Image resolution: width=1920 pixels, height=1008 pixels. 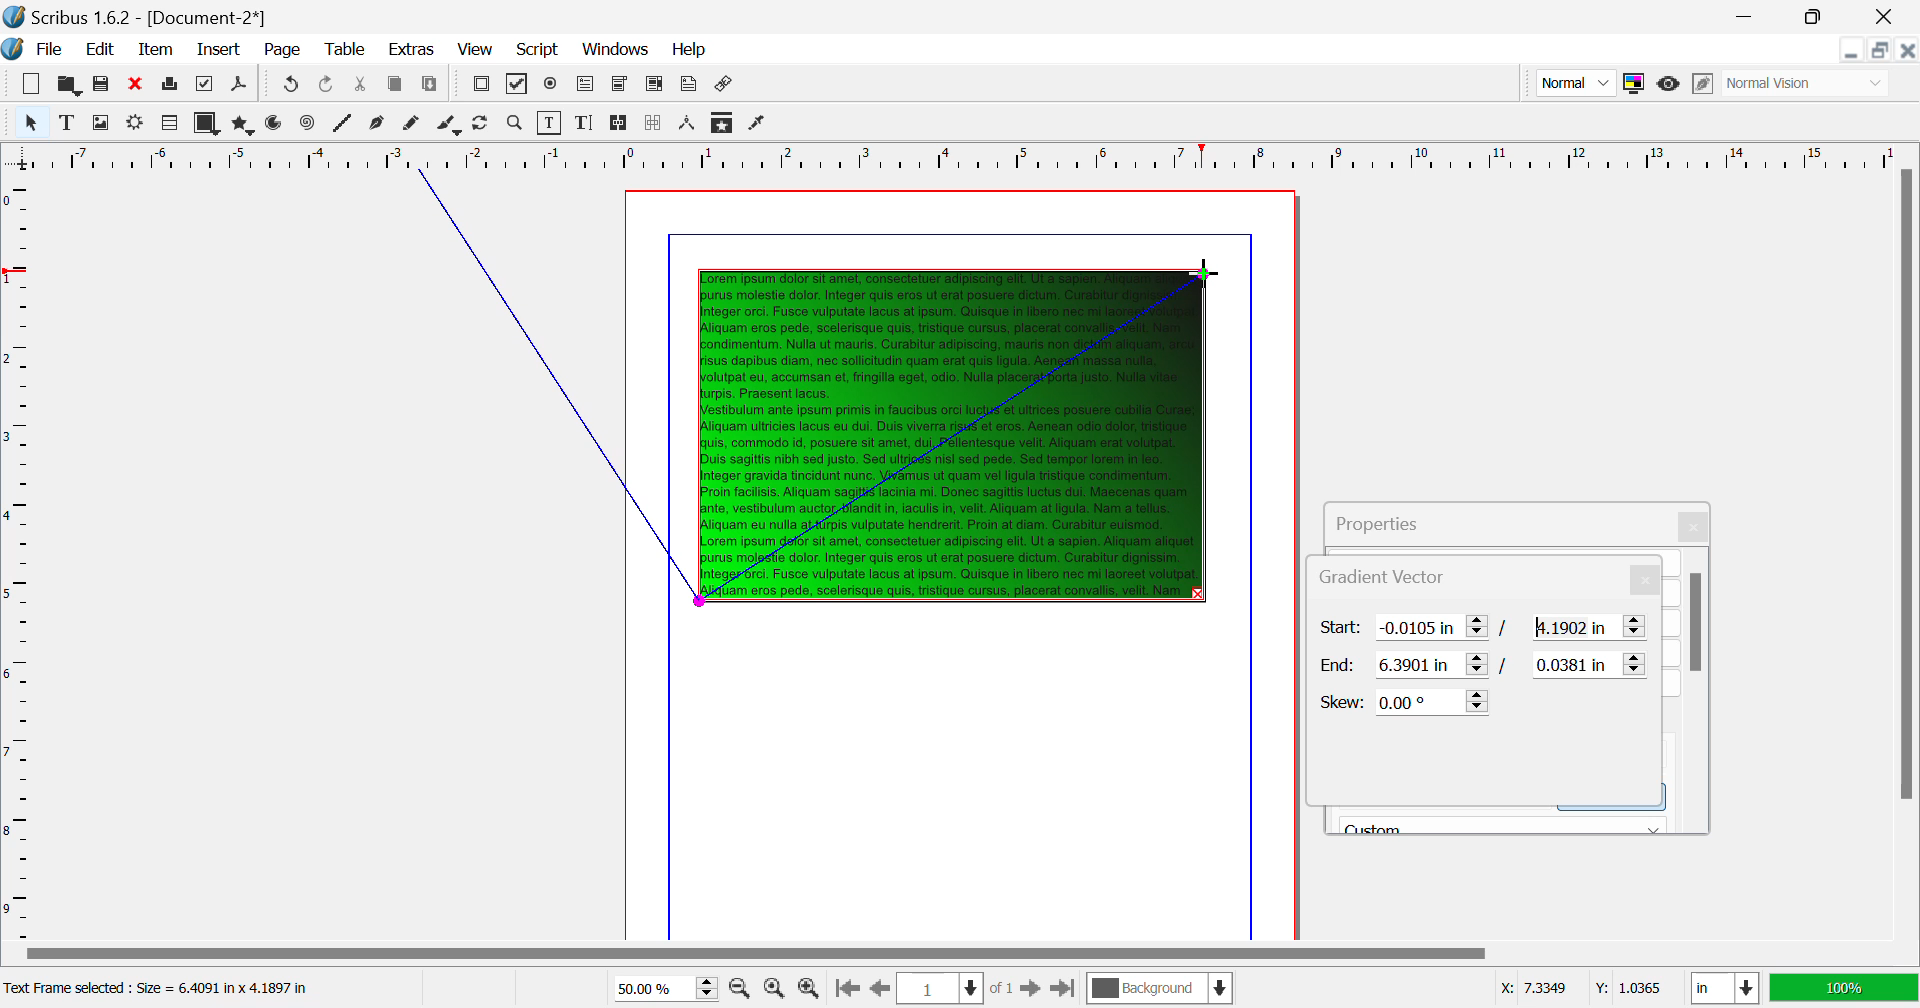 What do you see at coordinates (1202, 273) in the screenshot?
I see `DRAG_TO Cursor Position` at bounding box center [1202, 273].